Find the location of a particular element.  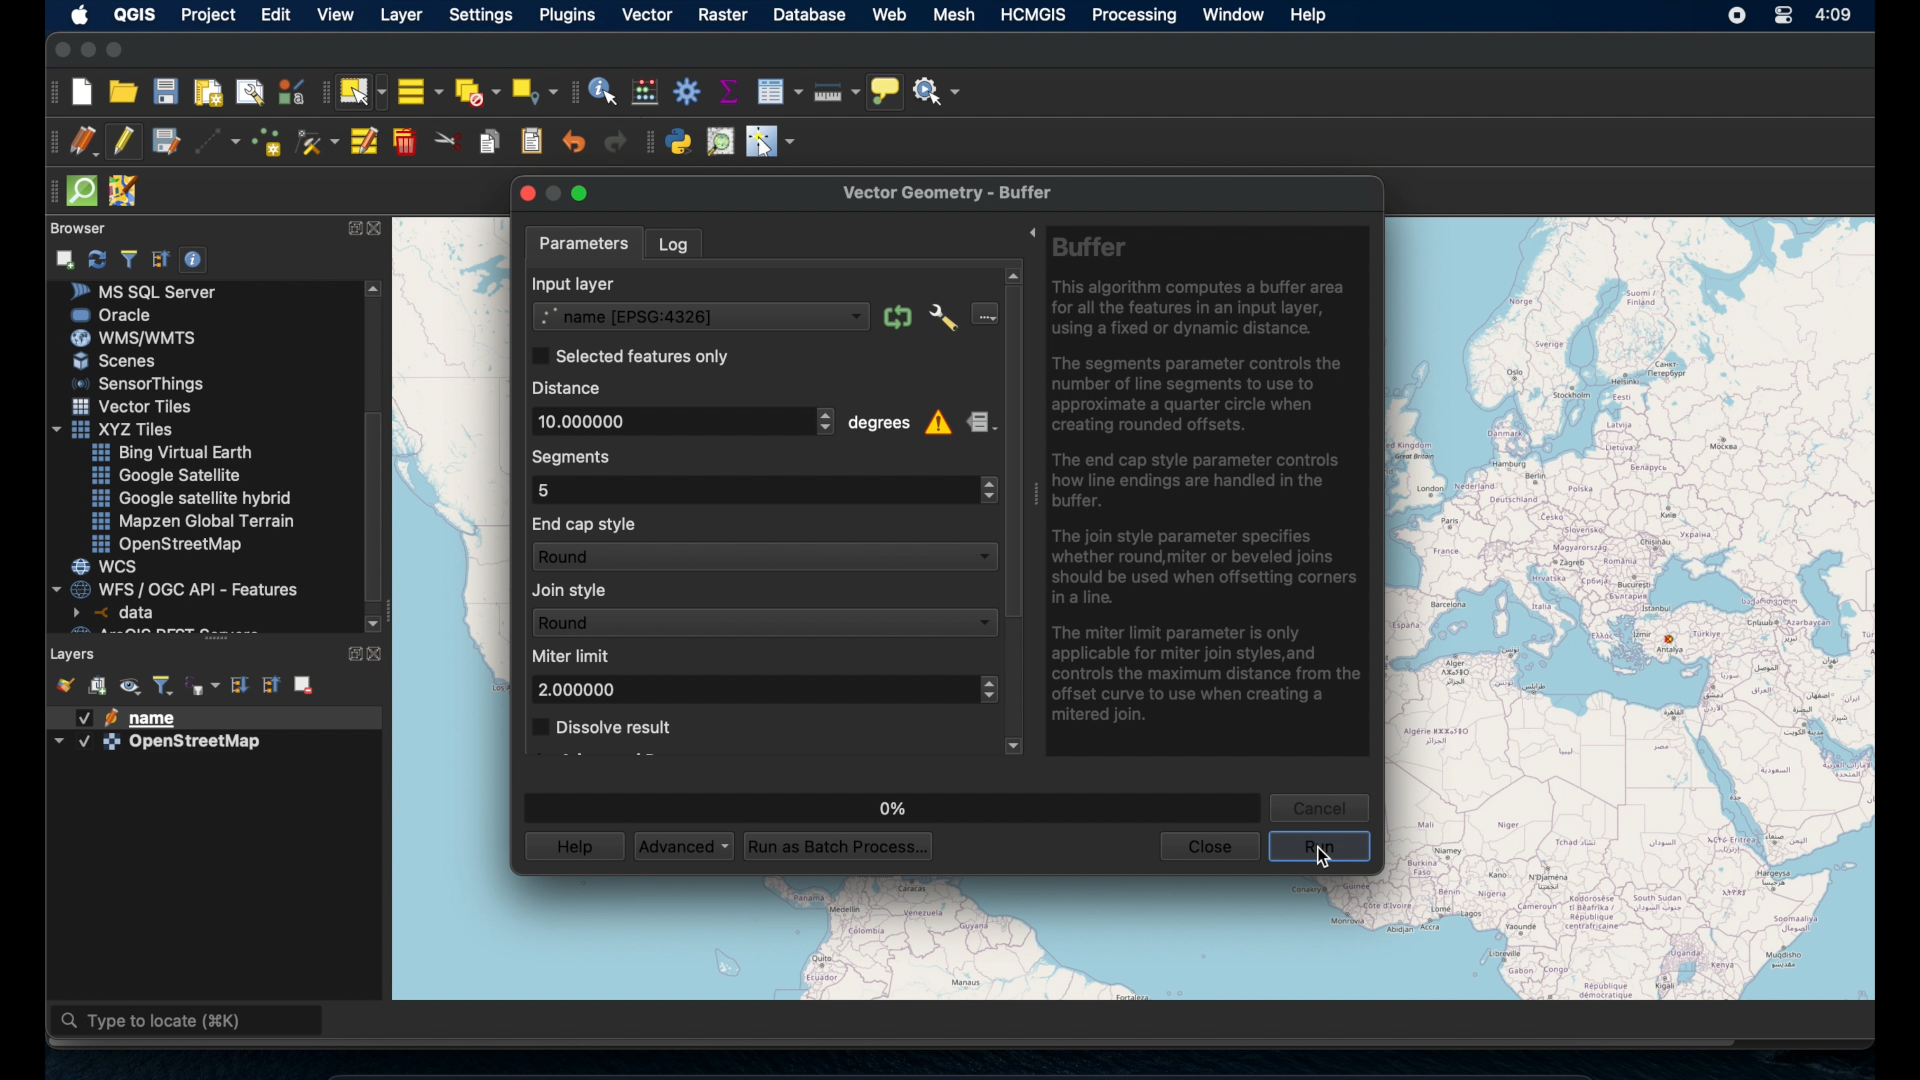

copy features is located at coordinates (489, 140).